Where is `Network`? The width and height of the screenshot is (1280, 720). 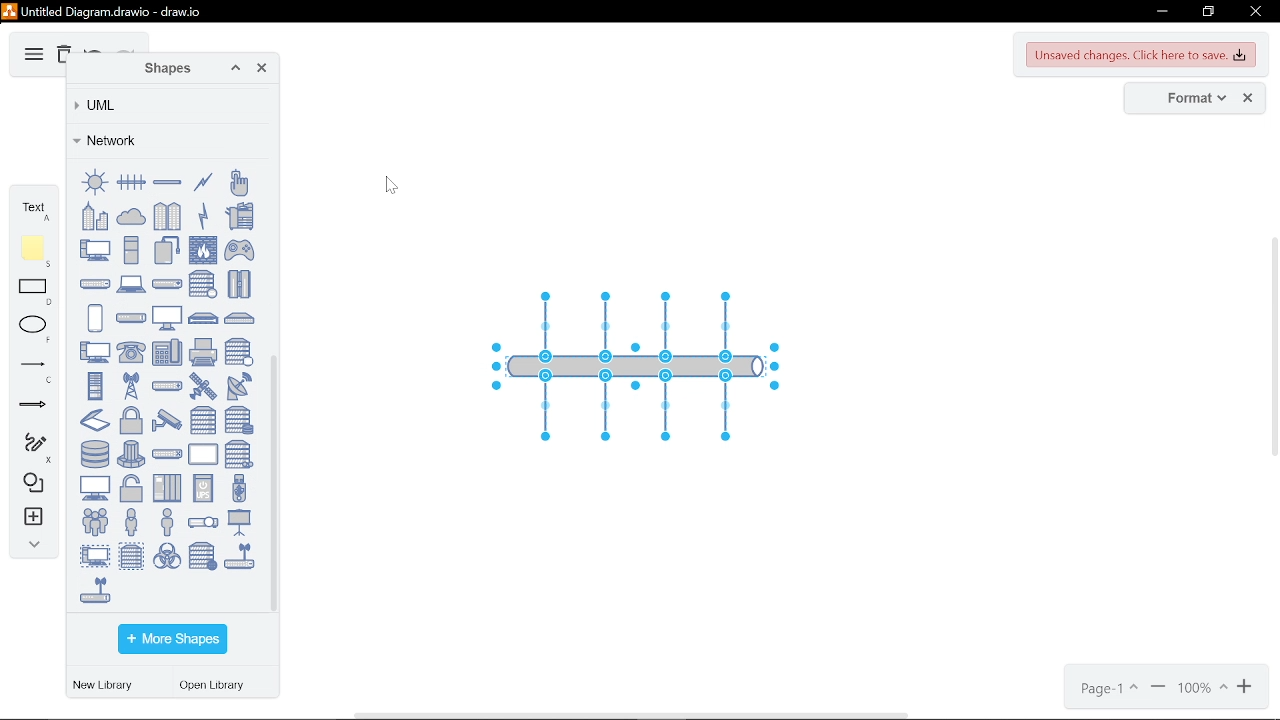 Network is located at coordinates (165, 140).